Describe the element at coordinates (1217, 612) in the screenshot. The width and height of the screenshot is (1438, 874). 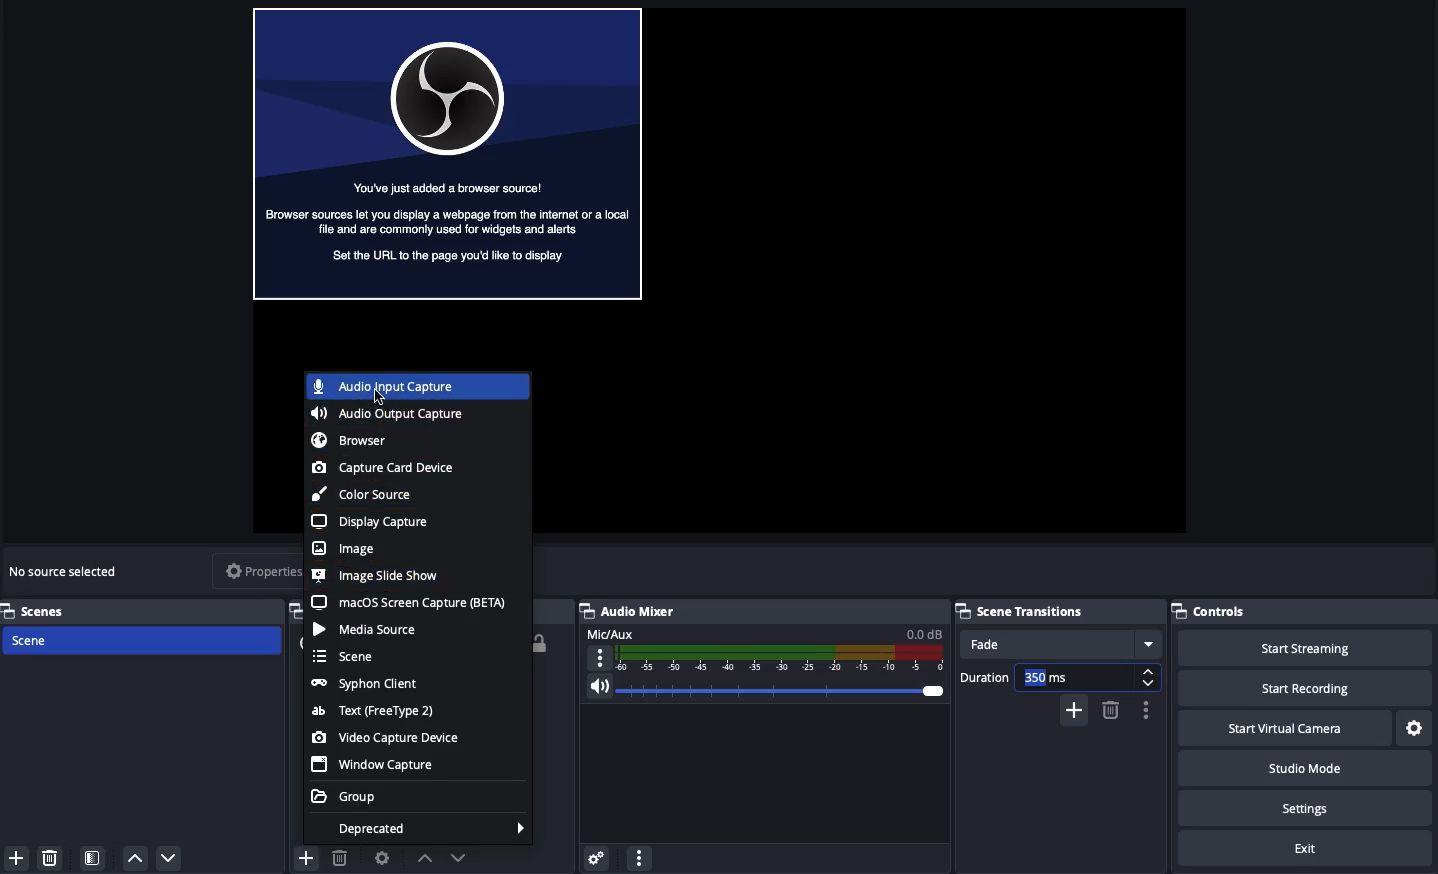
I see `Controls` at that location.